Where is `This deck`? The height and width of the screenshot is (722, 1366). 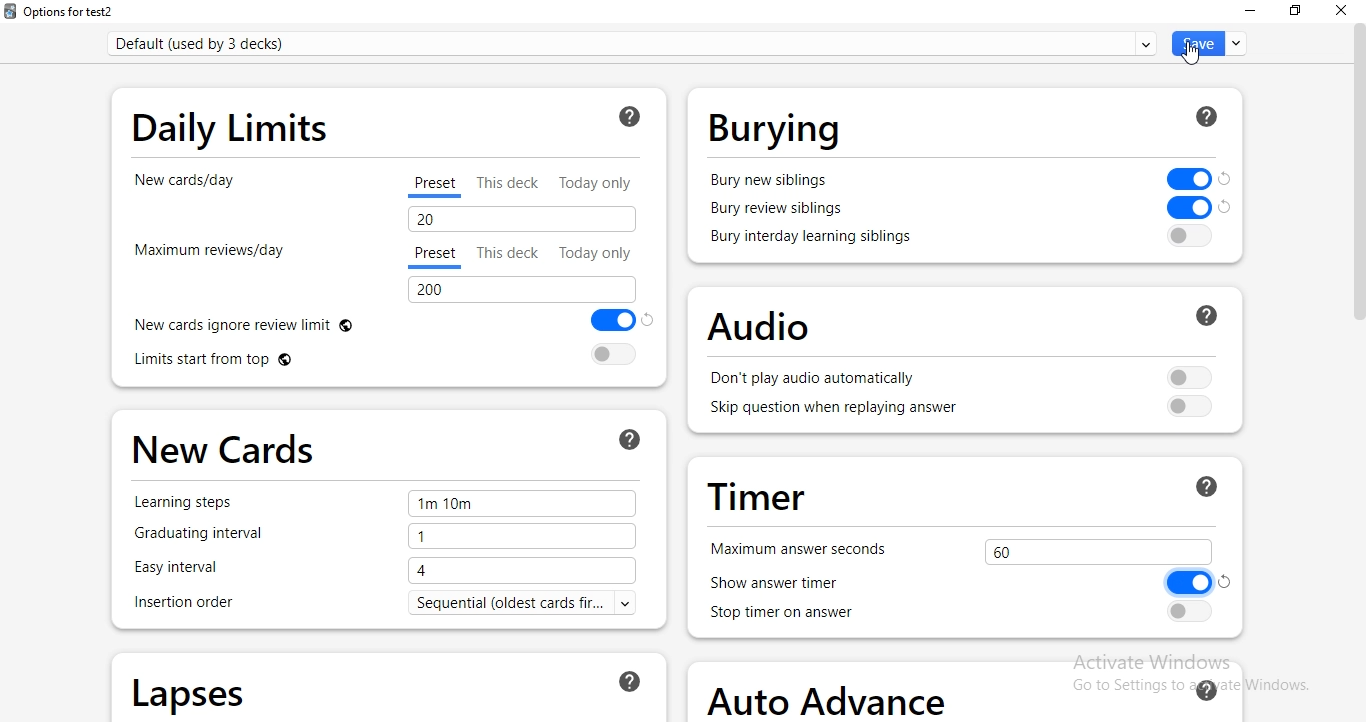 This deck is located at coordinates (508, 252).